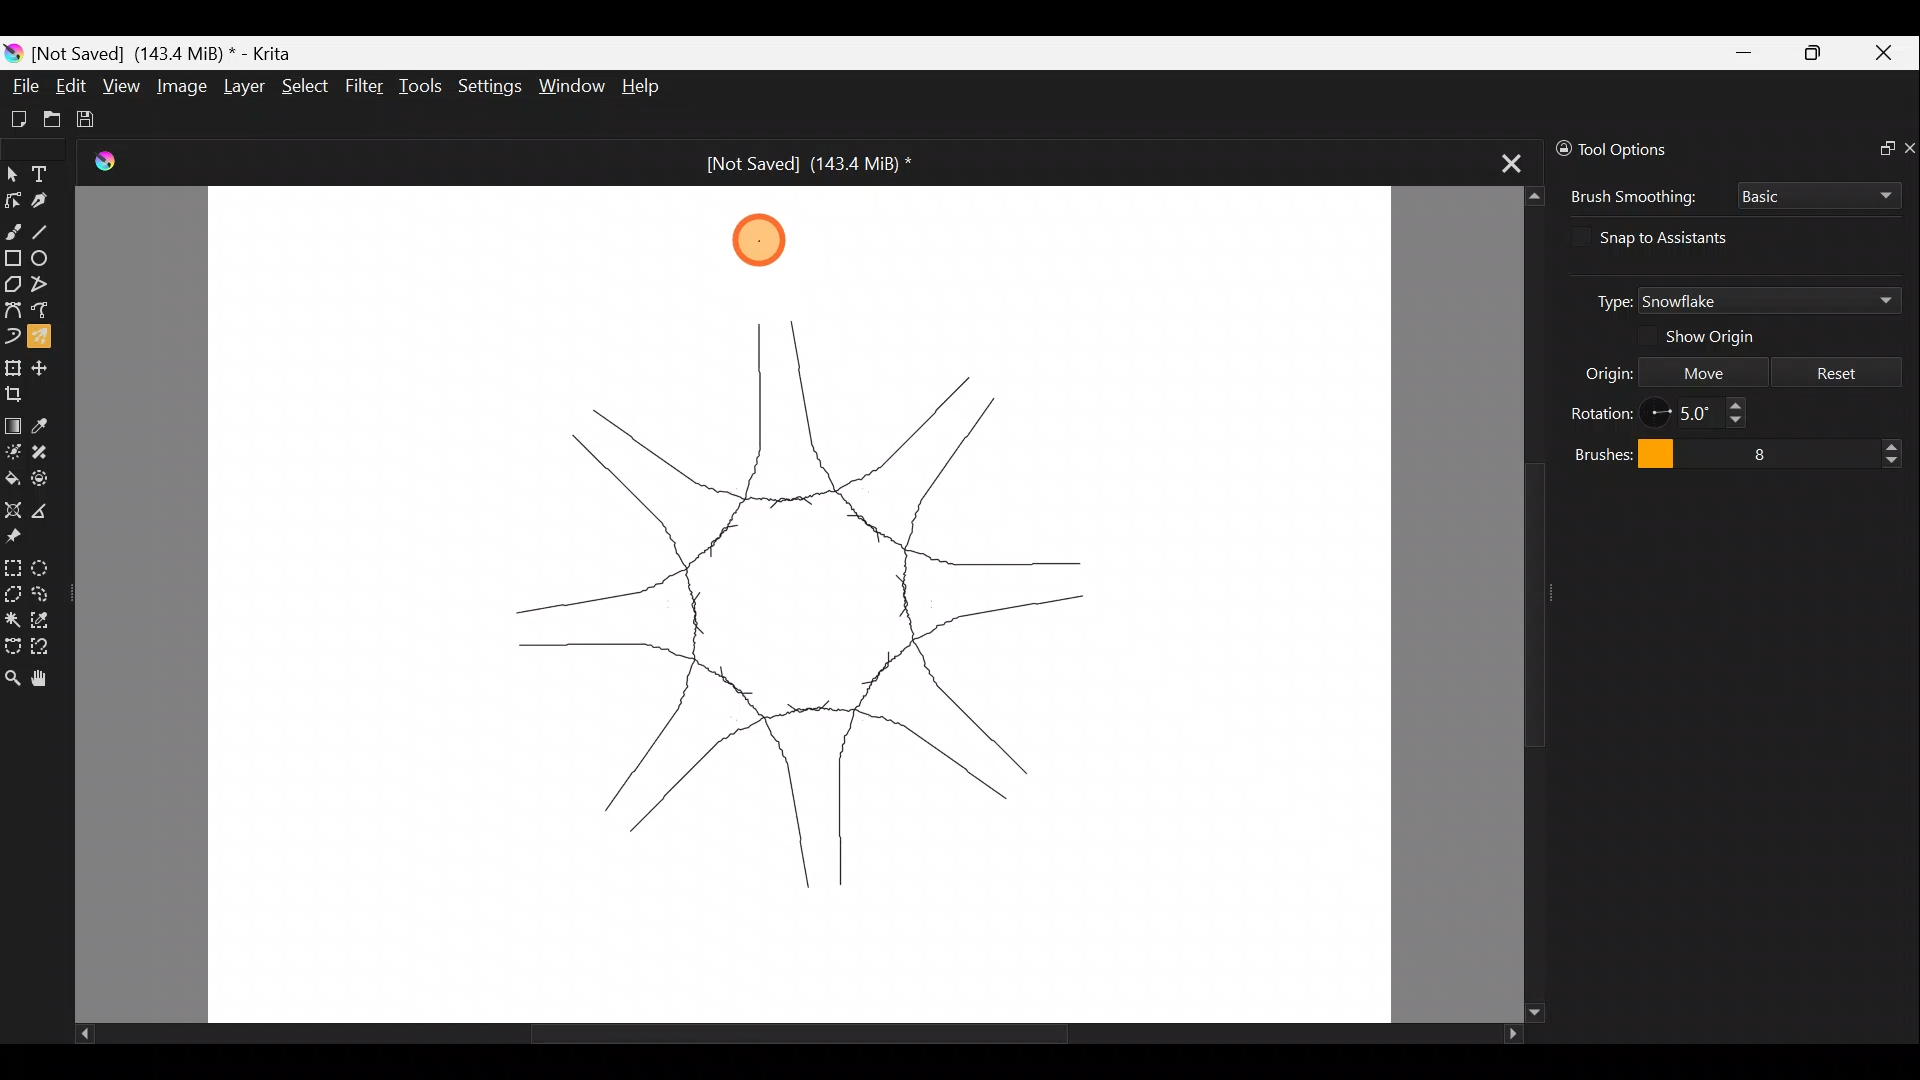 This screenshot has height=1080, width=1920. What do you see at coordinates (42, 451) in the screenshot?
I see `Smart patch tool` at bounding box center [42, 451].